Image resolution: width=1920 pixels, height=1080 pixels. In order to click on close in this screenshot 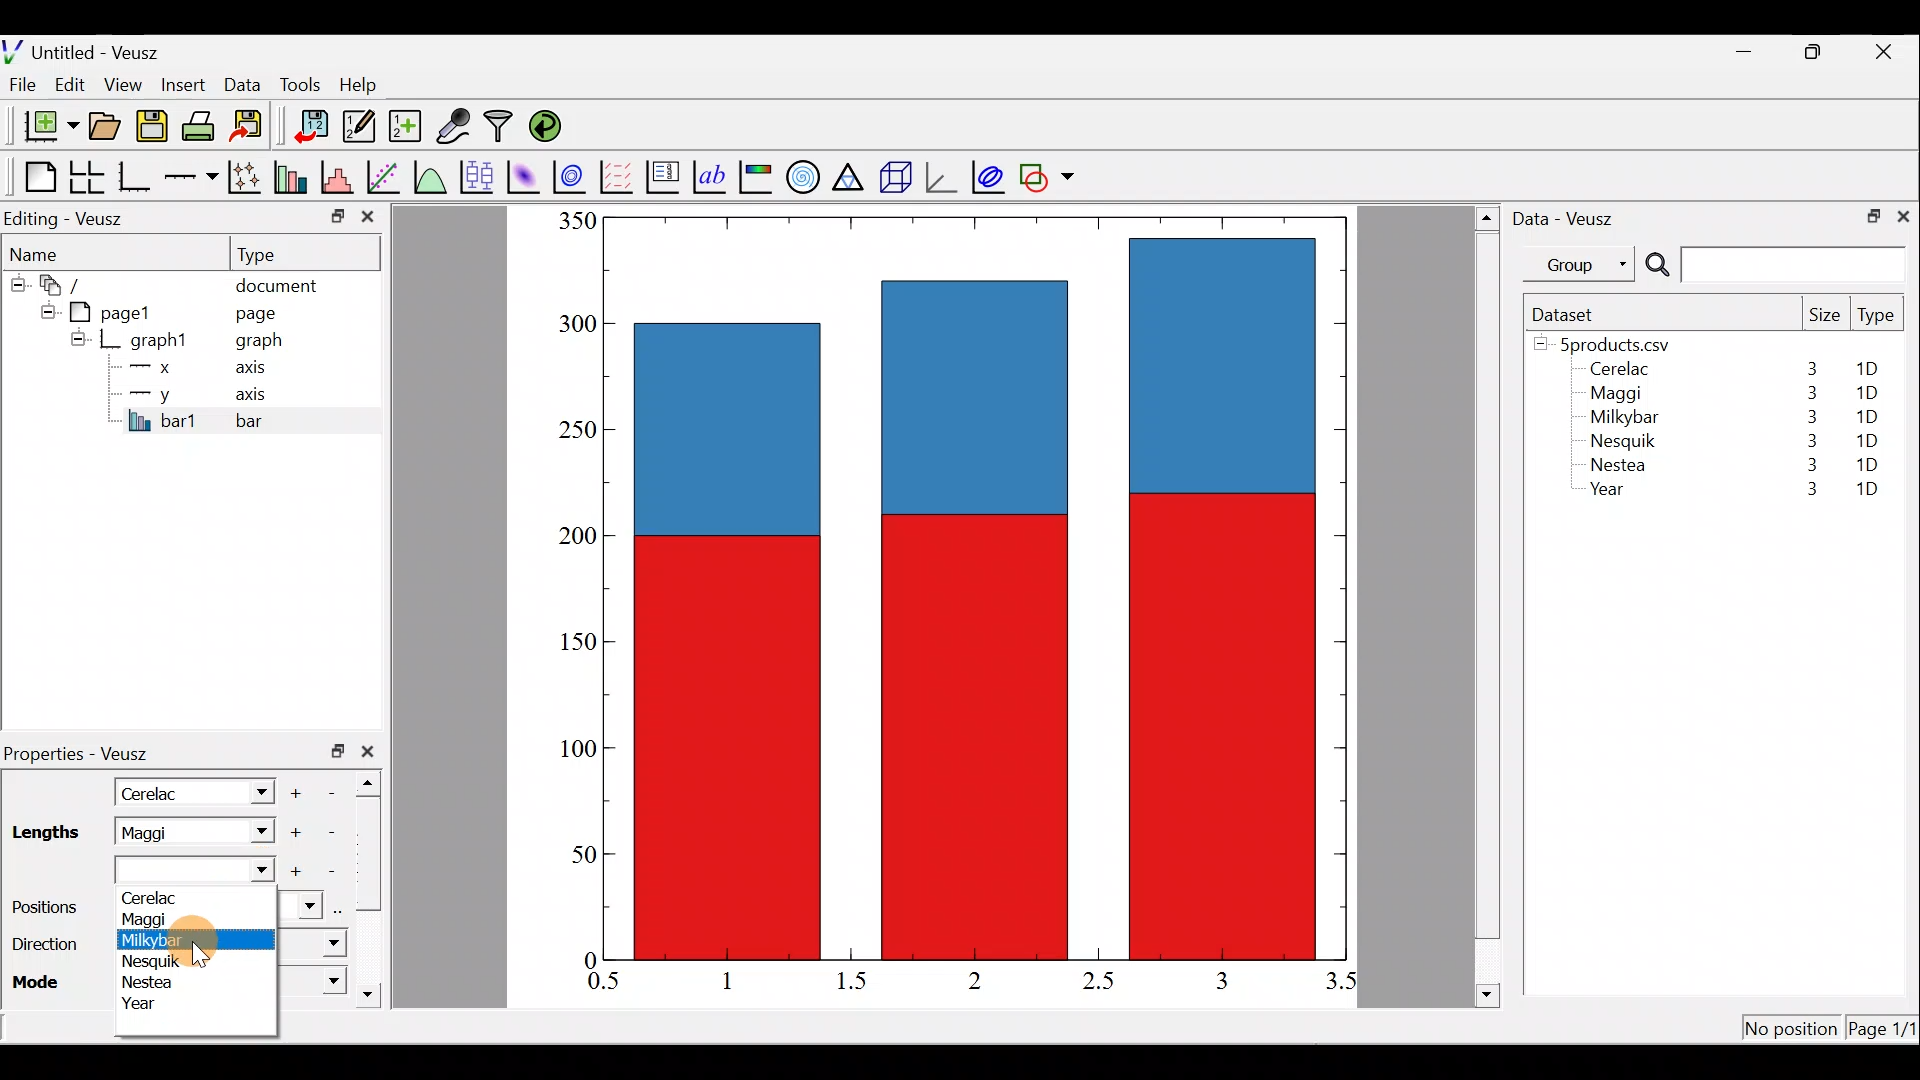, I will do `click(1886, 52)`.